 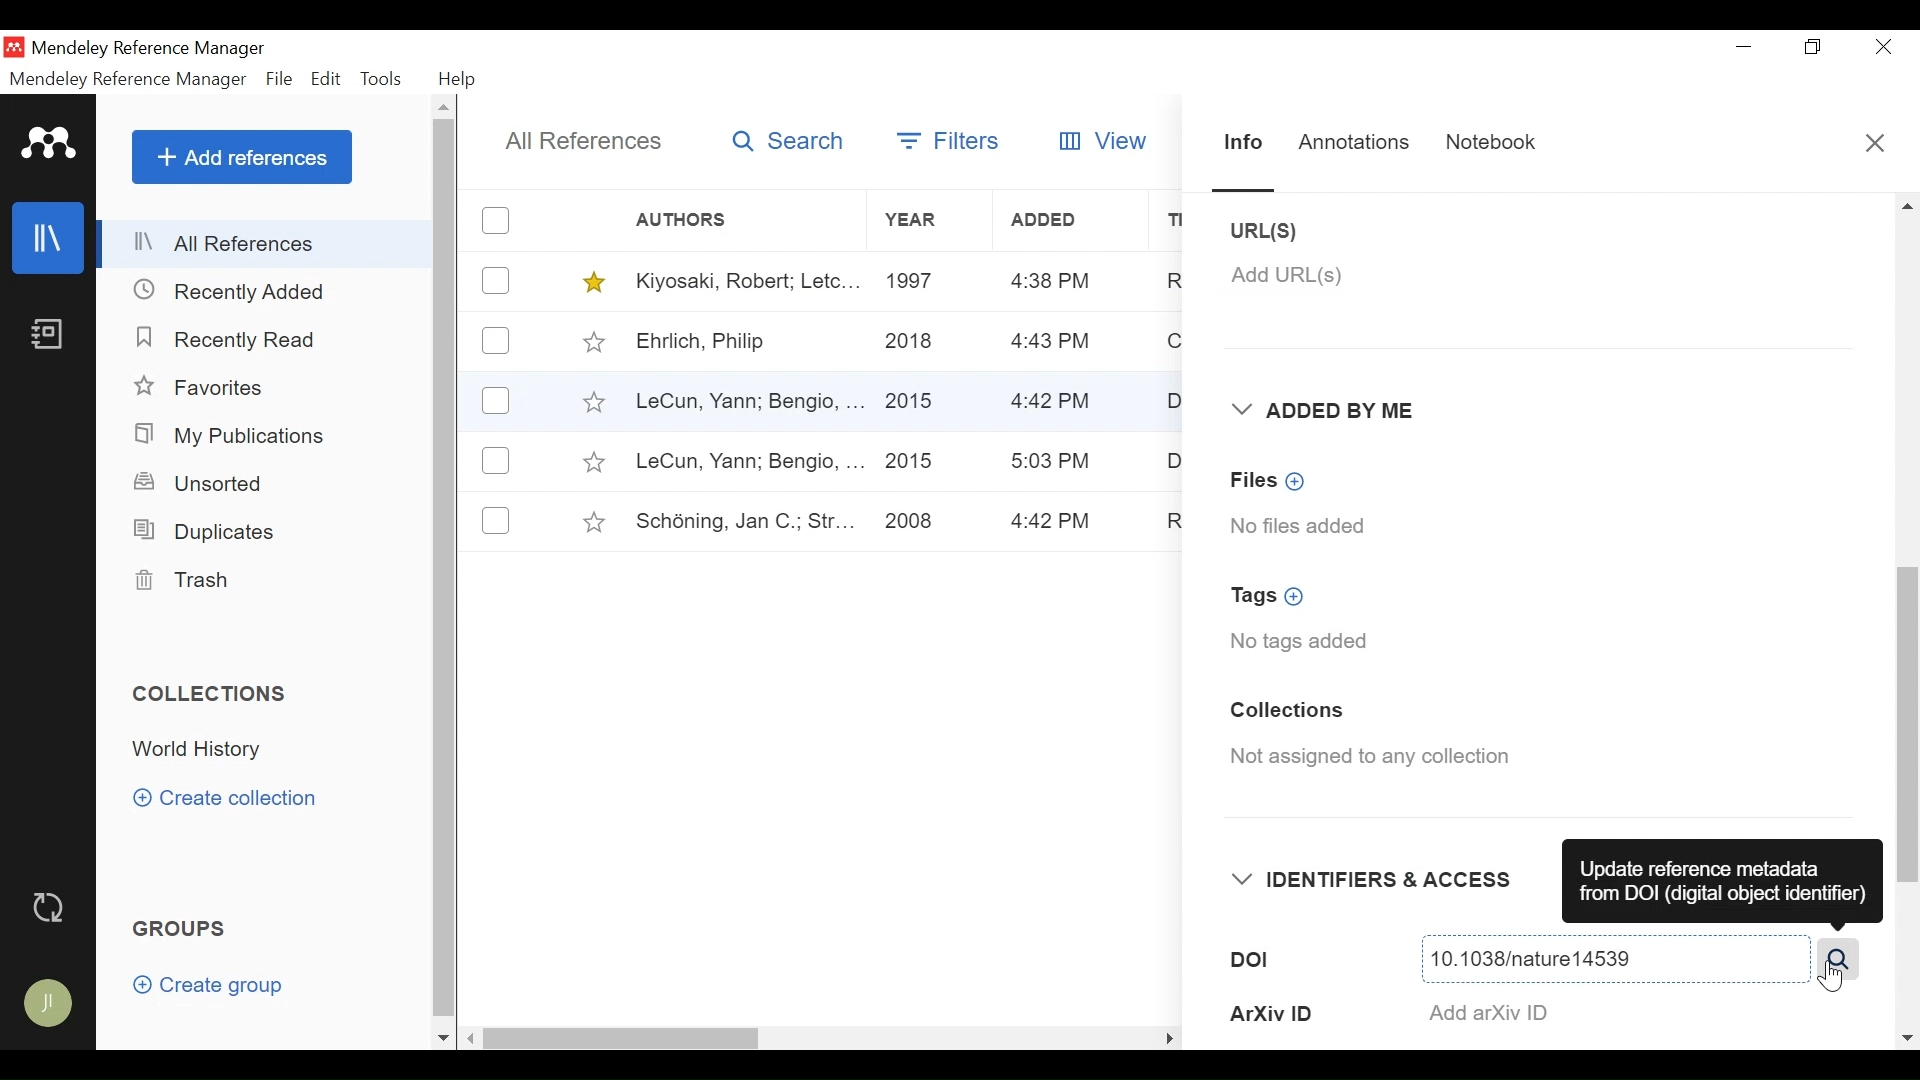 I want to click on Mendeley Reference Manager, so click(x=127, y=79).